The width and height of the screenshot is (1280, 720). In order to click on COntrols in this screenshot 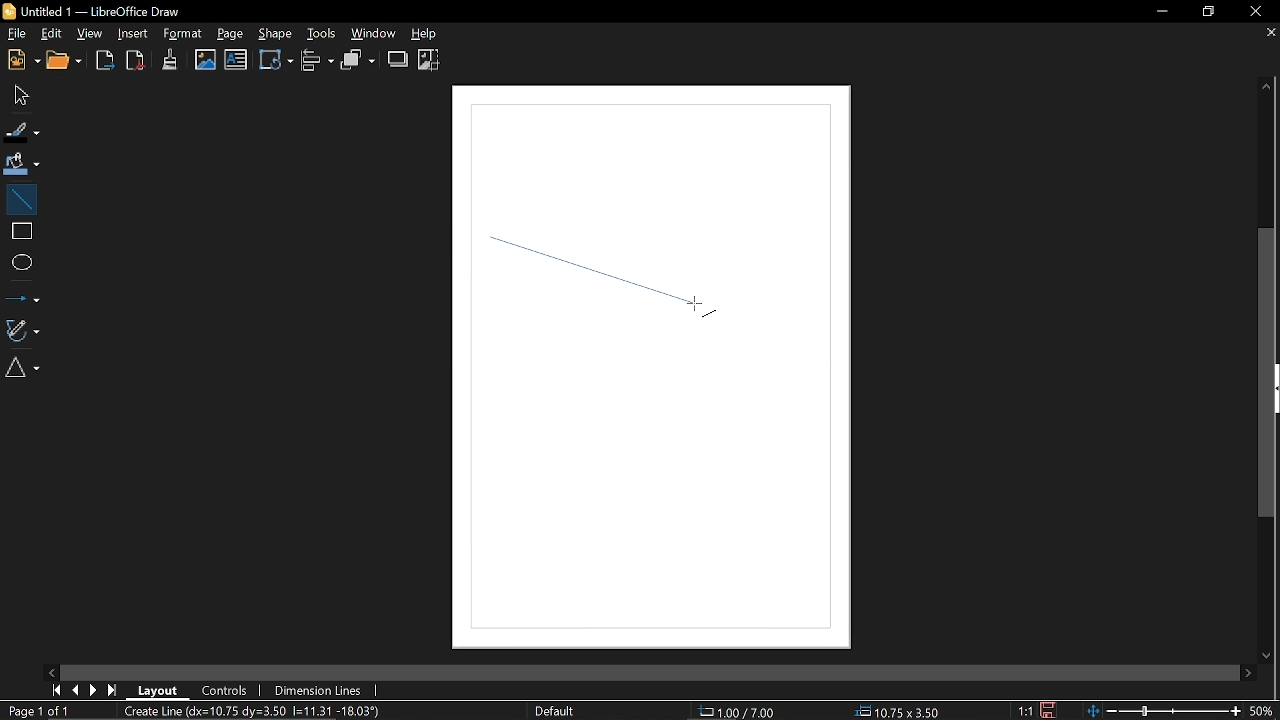, I will do `click(226, 689)`.